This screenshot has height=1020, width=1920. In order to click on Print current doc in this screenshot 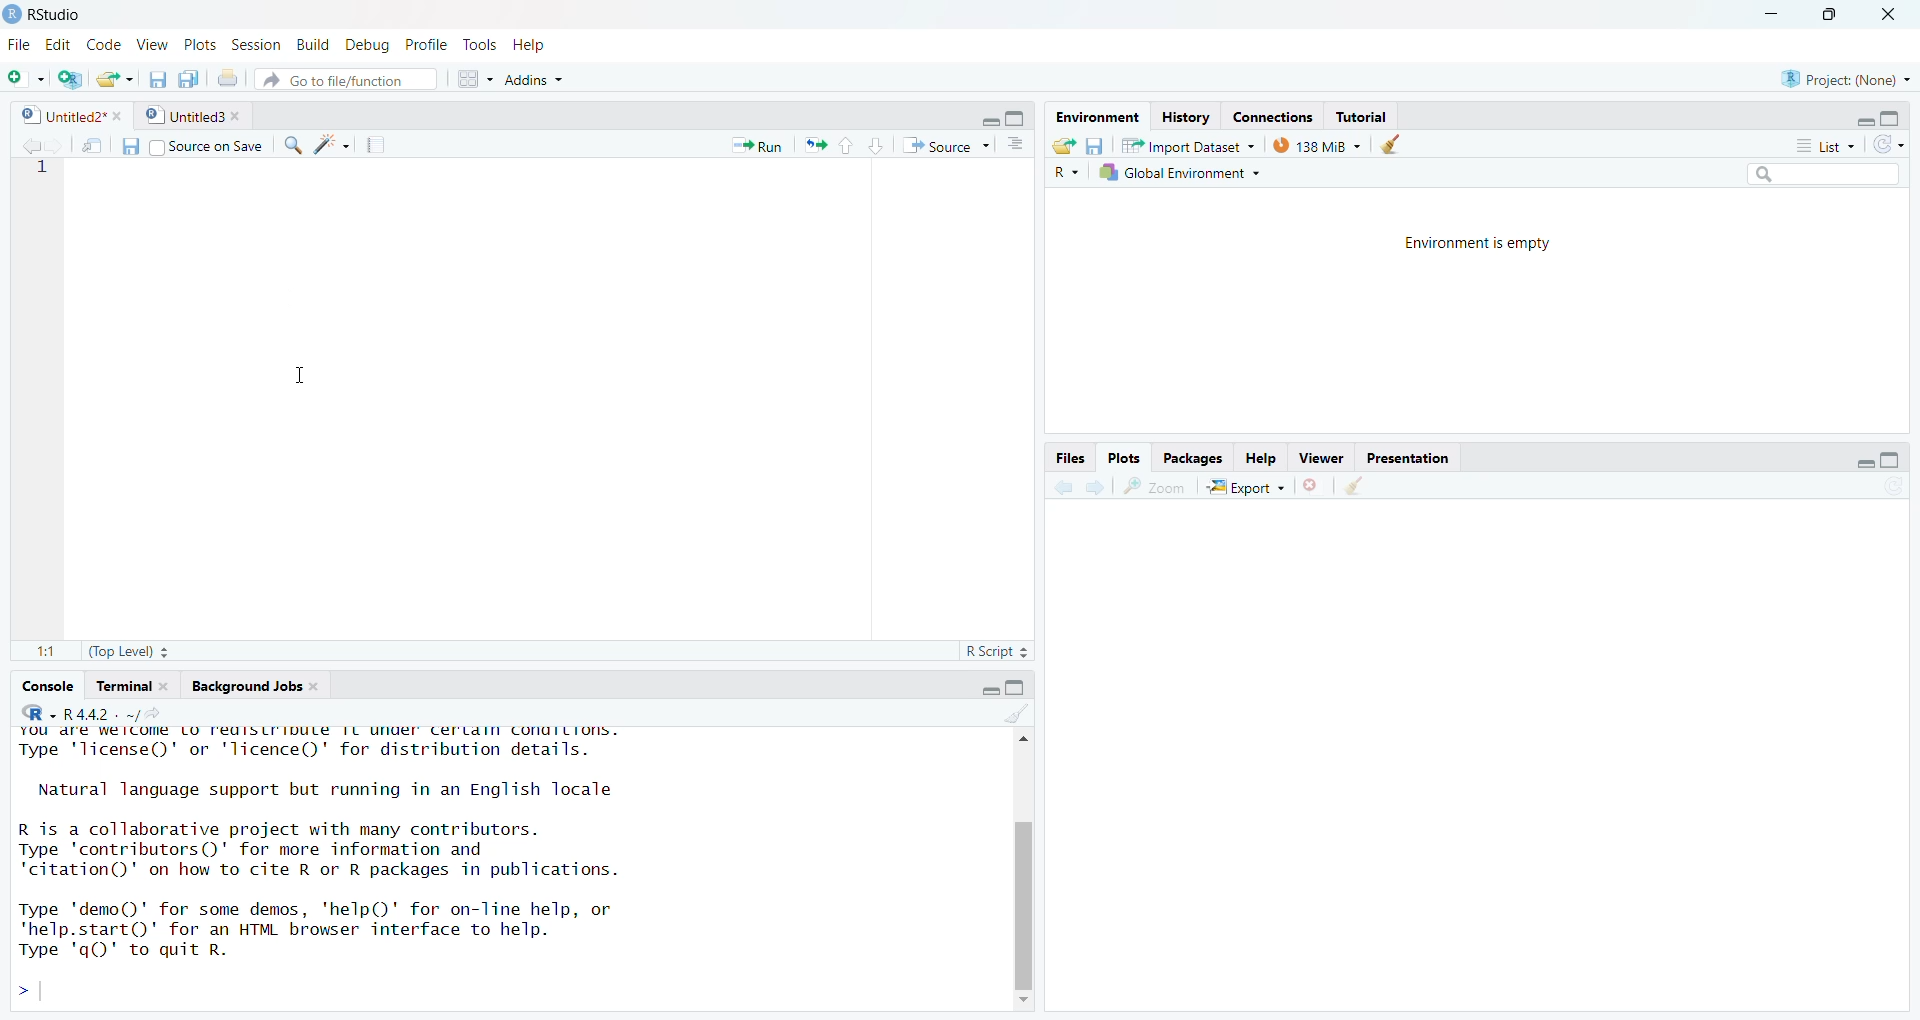, I will do `click(231, 80)`.